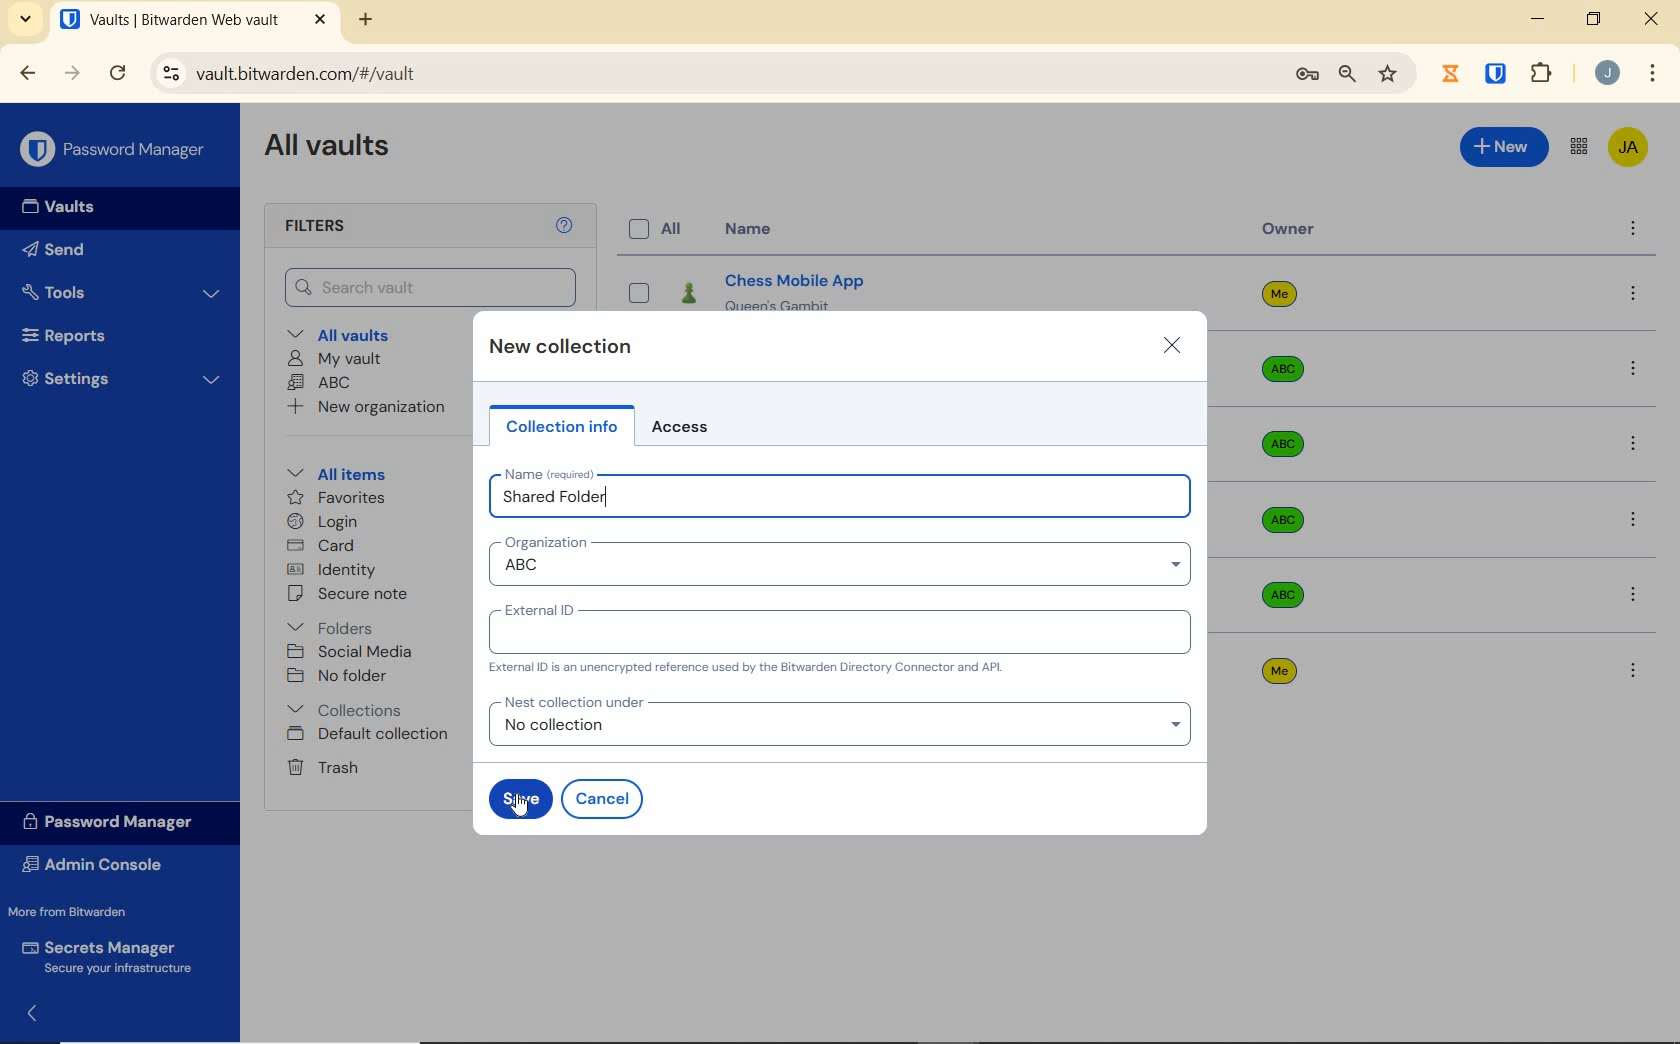 The width and height of the screenshot is (1680, 1044). What do you see at coordinates (339, 624) in the screenshot?
I see `folders` at bounding box center [339, 624].